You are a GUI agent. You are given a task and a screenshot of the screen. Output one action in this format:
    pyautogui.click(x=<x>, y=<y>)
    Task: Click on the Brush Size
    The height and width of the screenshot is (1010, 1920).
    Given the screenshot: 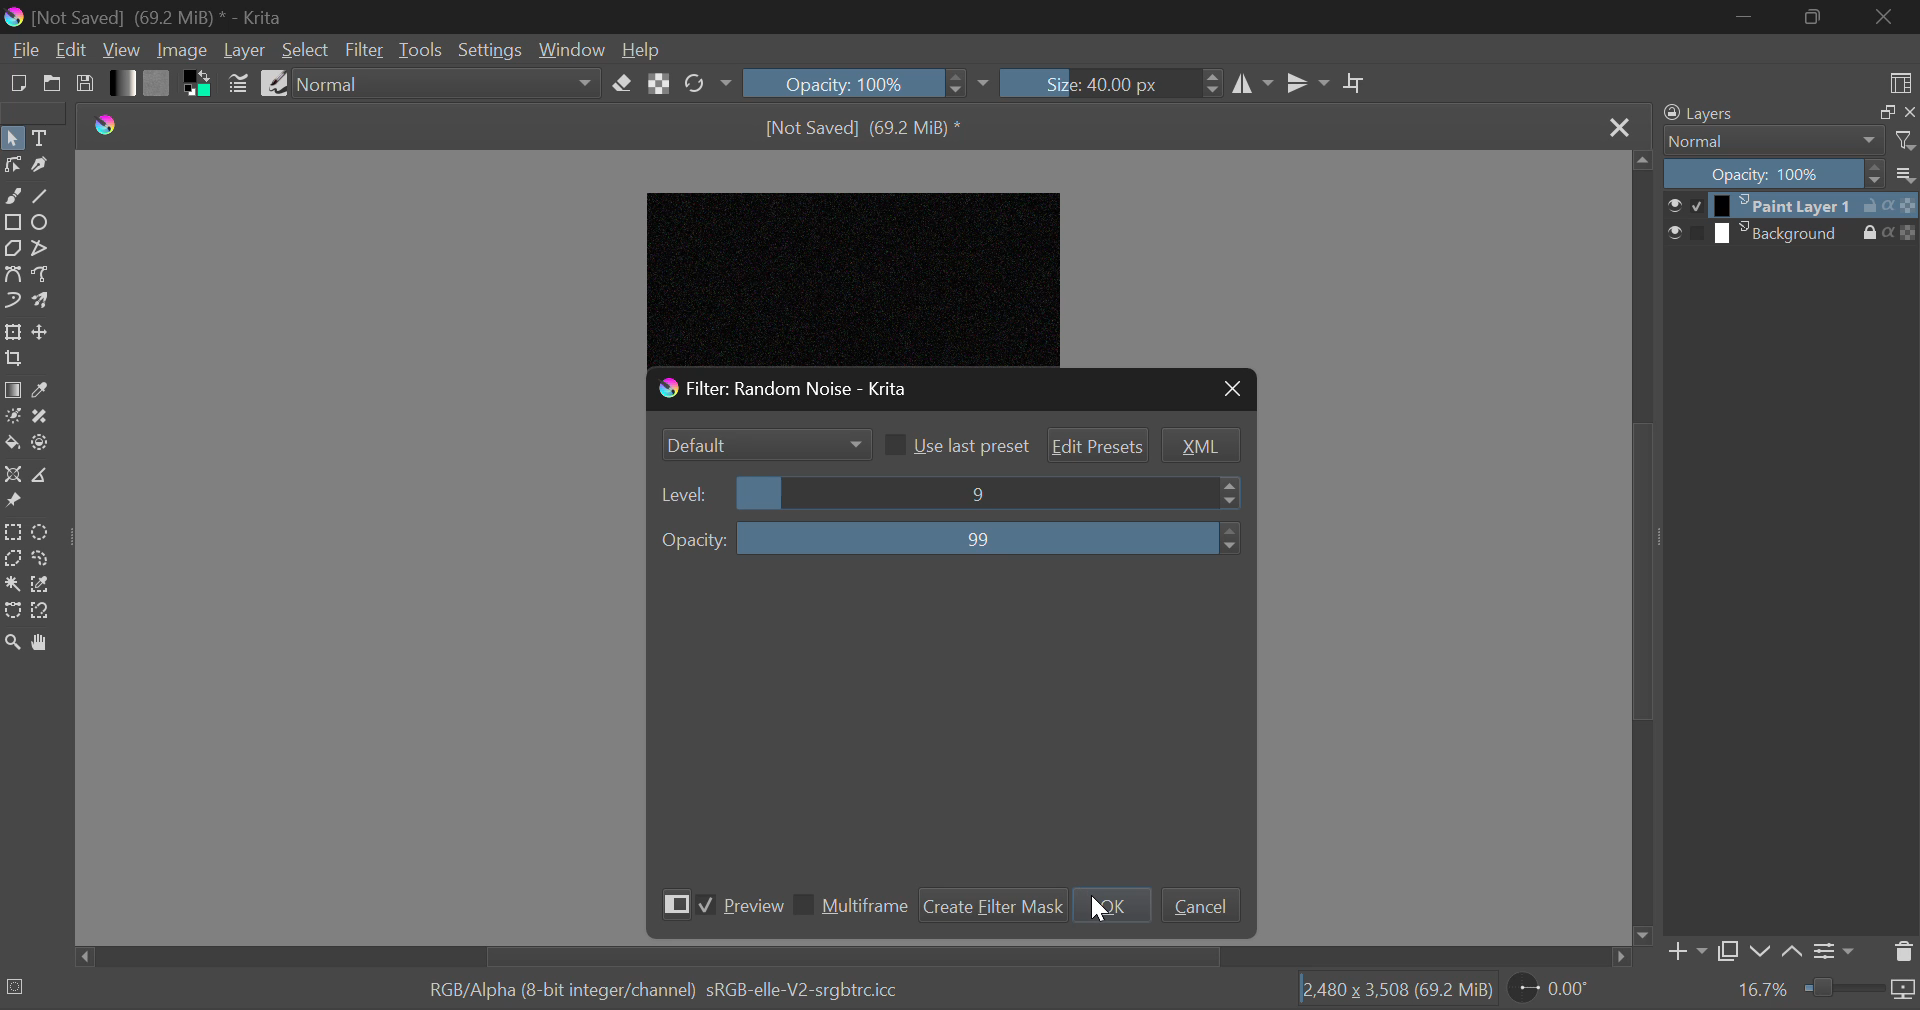 What is the action you would take?
    pyautogui.click(x=1111, y=82)
    